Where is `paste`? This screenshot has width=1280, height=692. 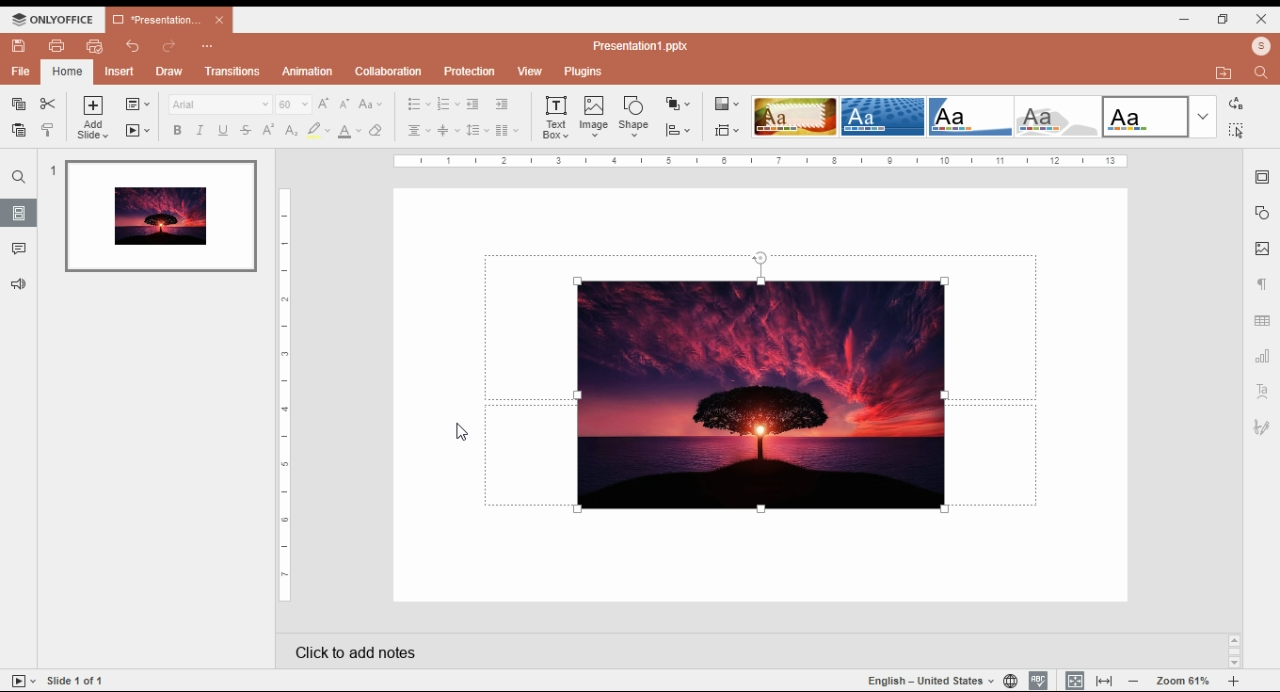 paste is located at coordinates (20, 130).